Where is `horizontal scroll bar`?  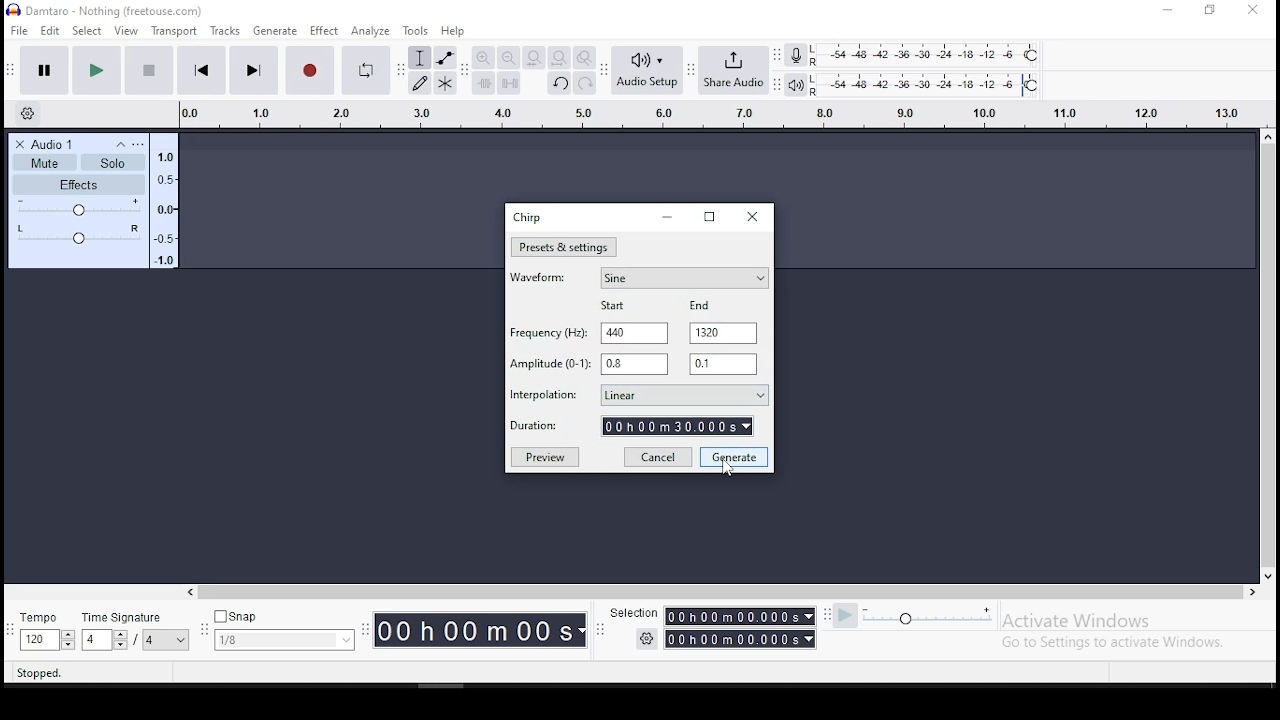
horizontal scroll bar is located at coordinates (484, 588).